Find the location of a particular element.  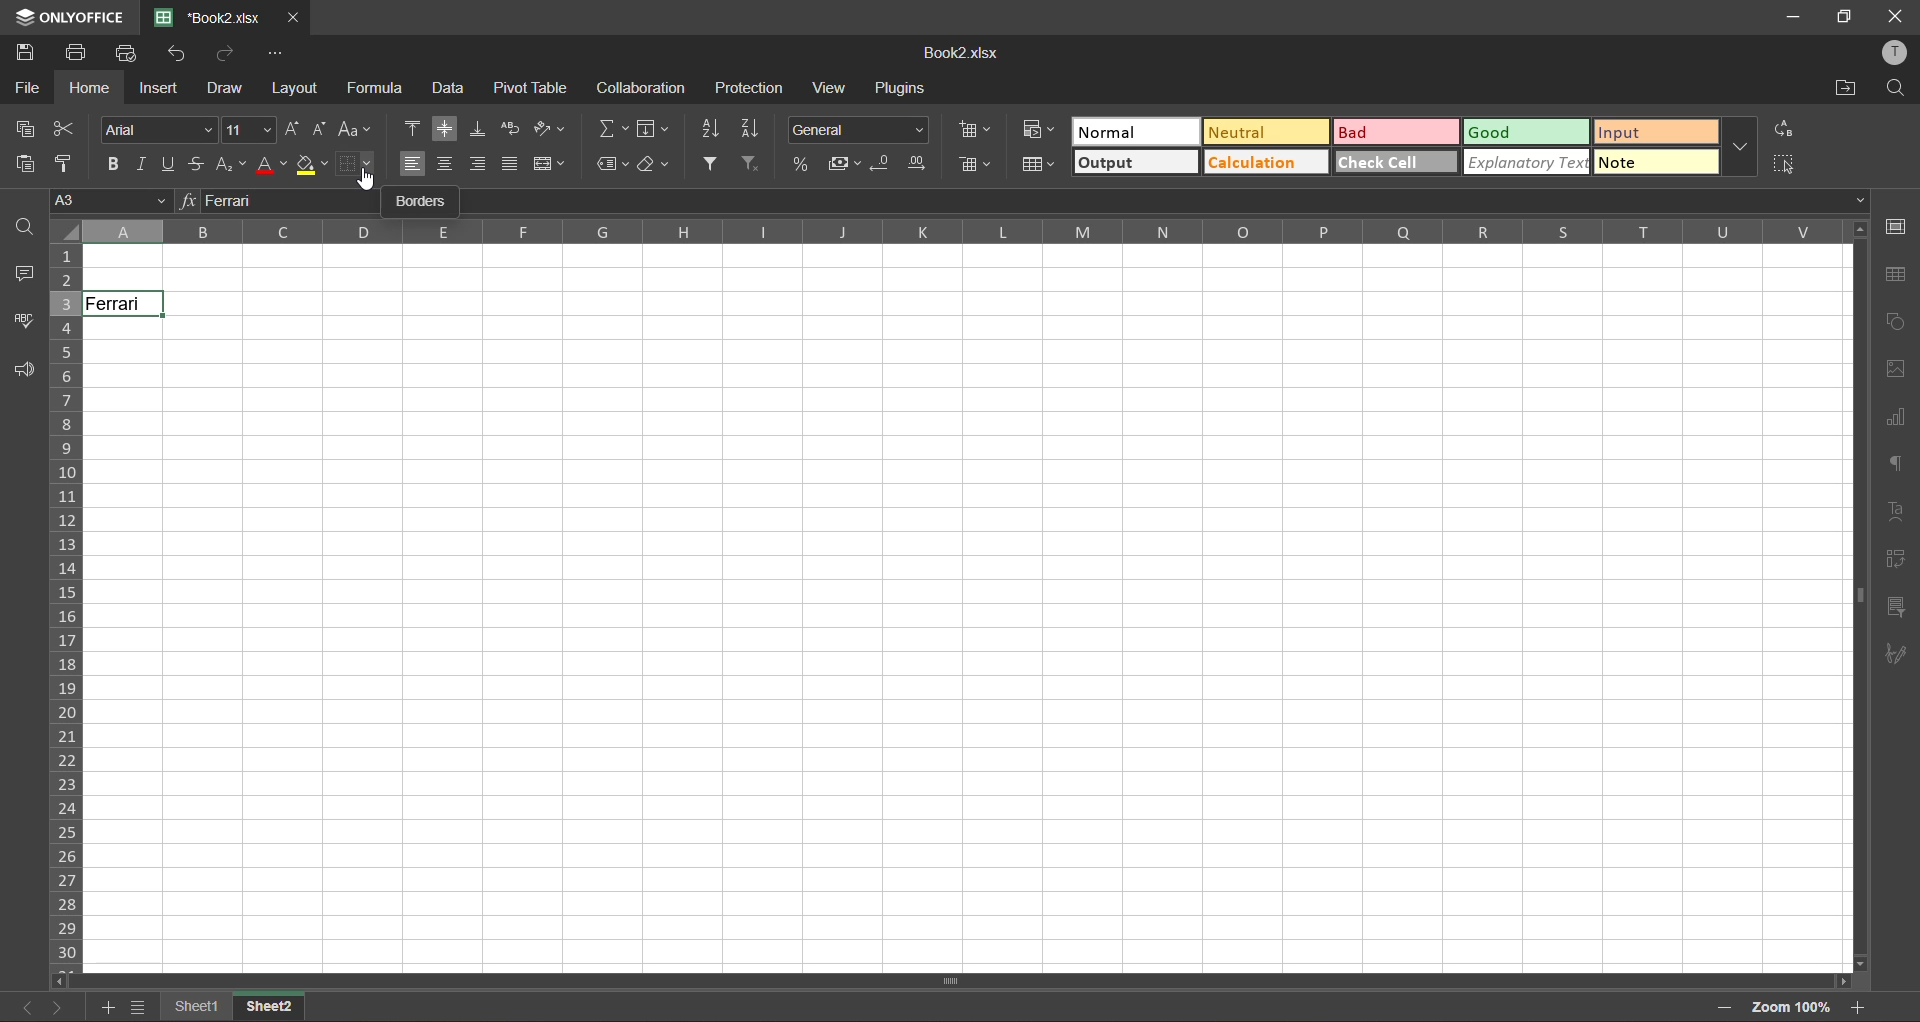

filter is located at coordinates (711, 163).